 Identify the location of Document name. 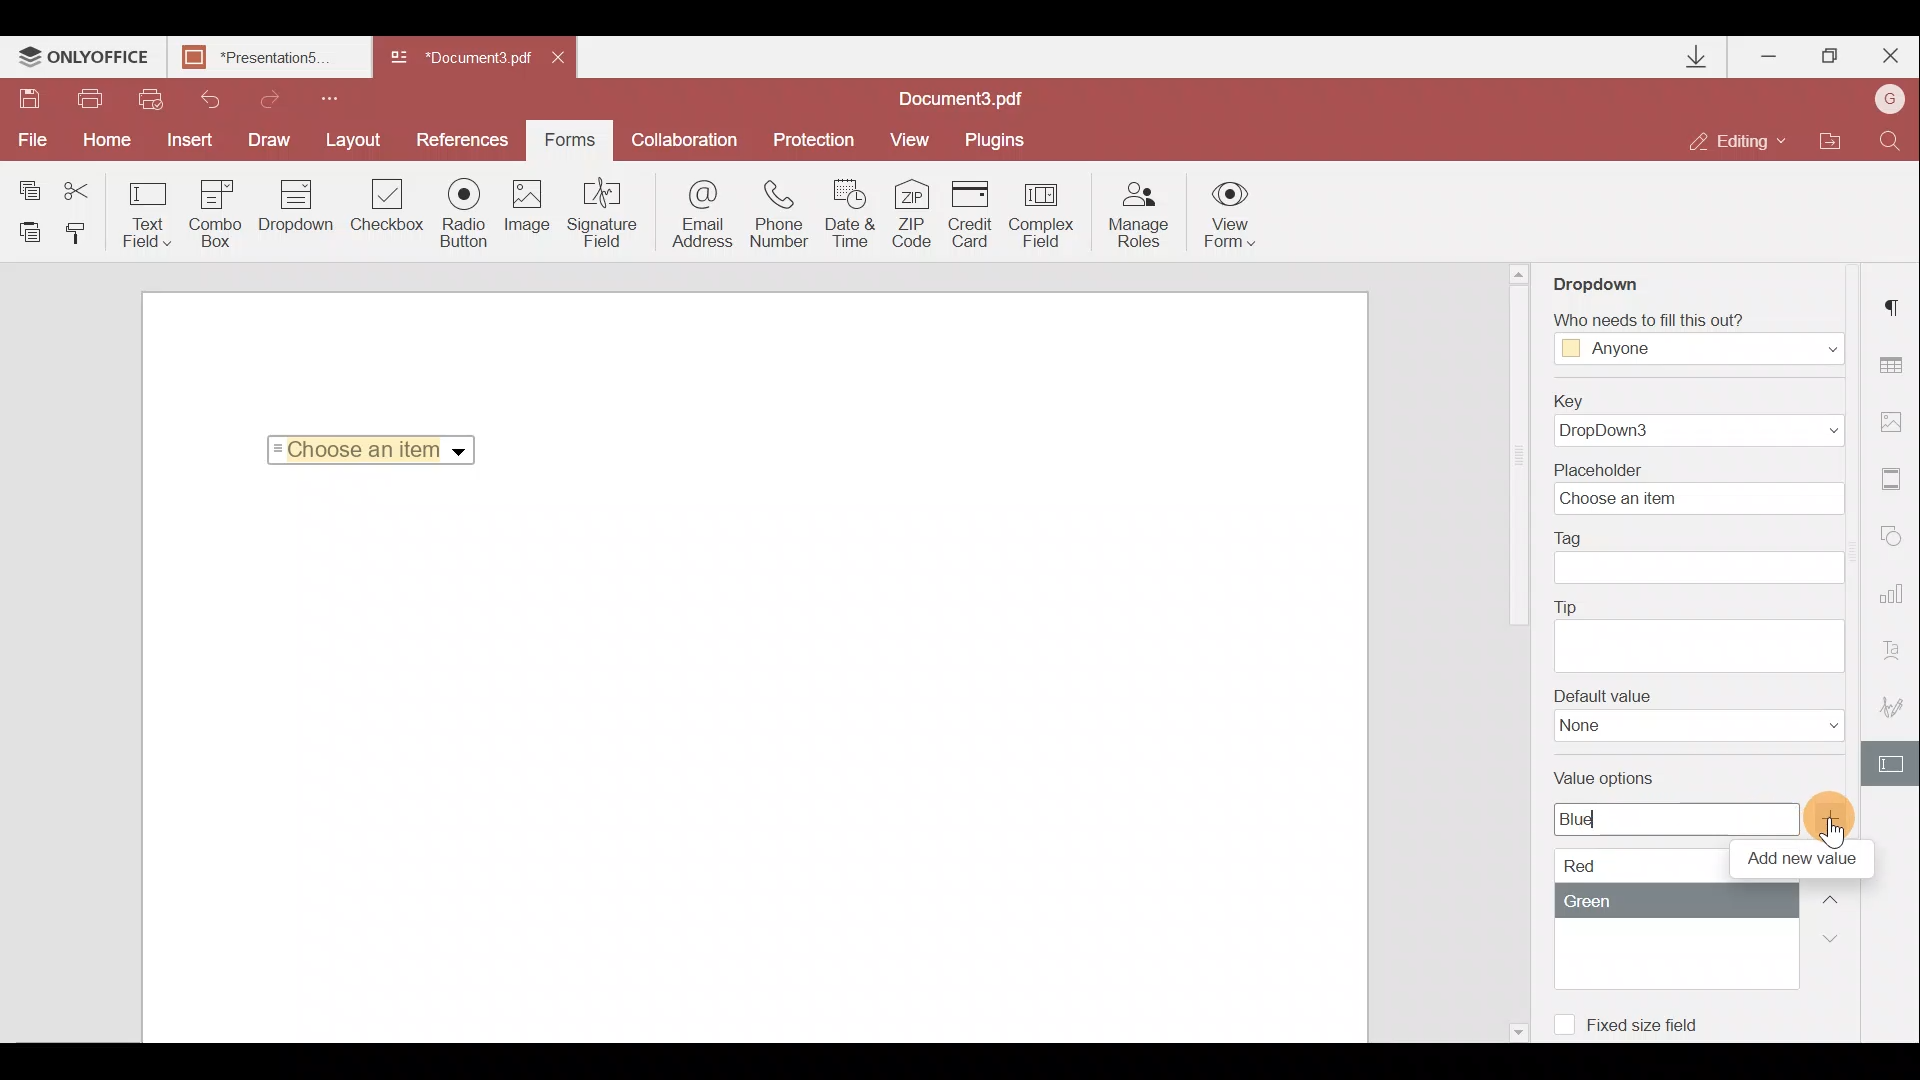
(971, 98).